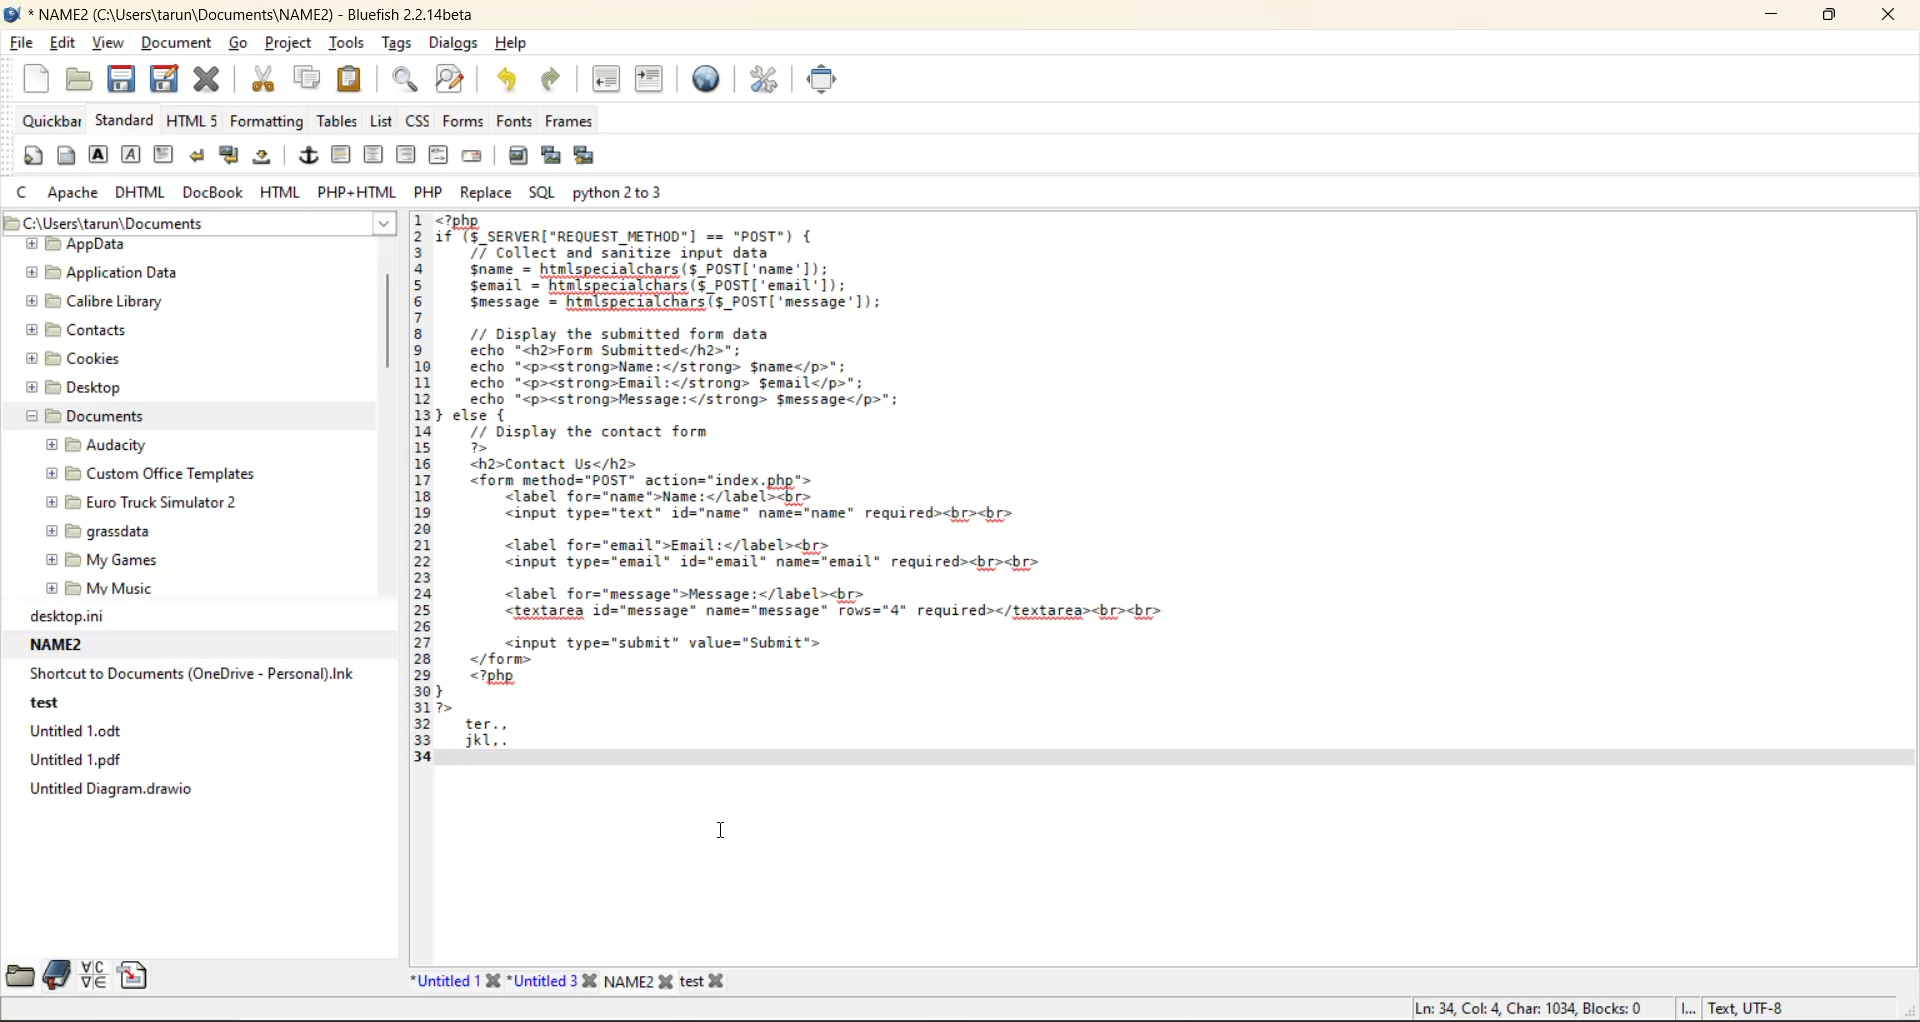  What do you see at coordinates (304, 82) in the screenshot?
I see `copy` at bounding box center [304, 82].